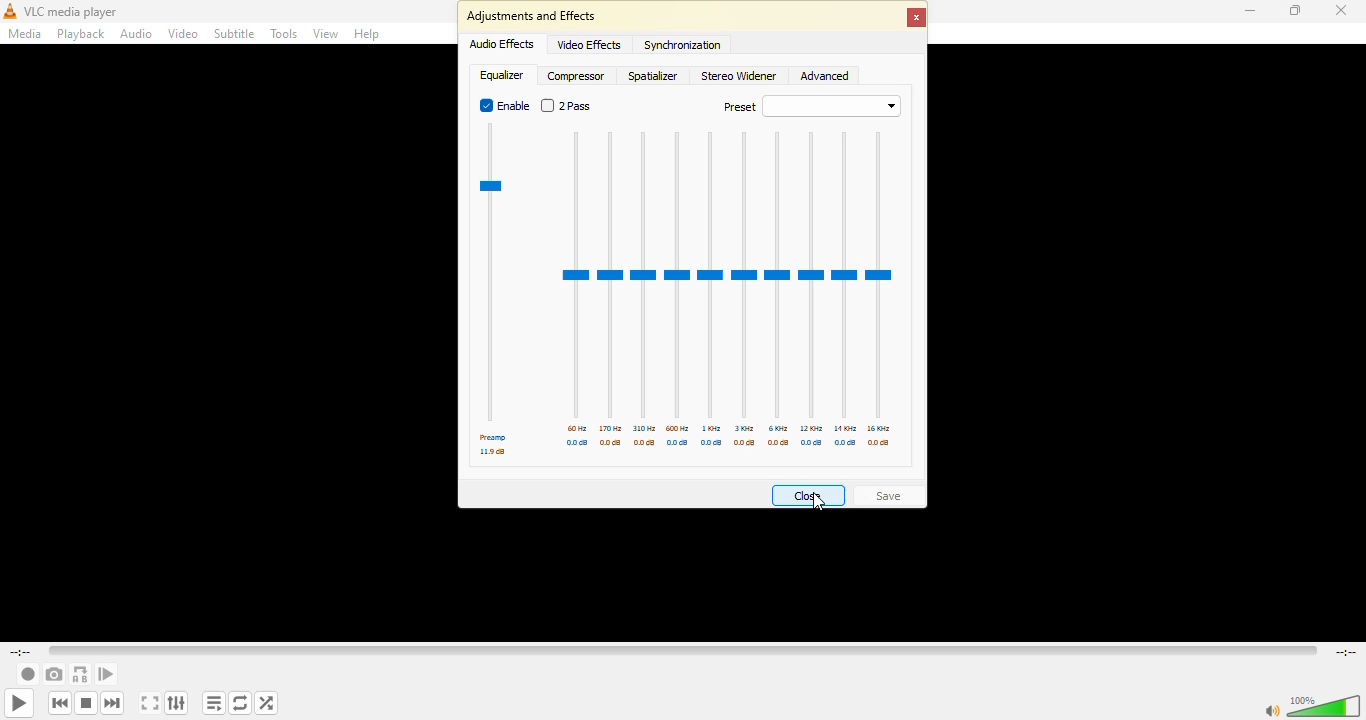 The height and width of the screenshot is (720, 1366). What do you see at coordinates (807, 497) in the screenshot?
I see `close` at bounding box center [807, 497].